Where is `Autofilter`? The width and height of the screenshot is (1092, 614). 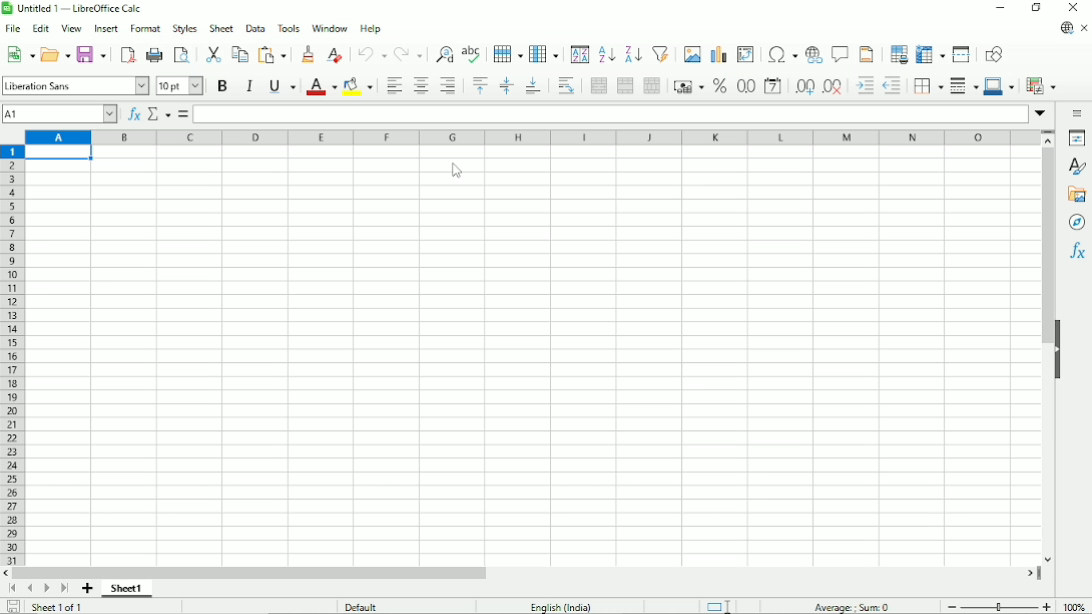 Autofilter is located at coordinates (660, 53).